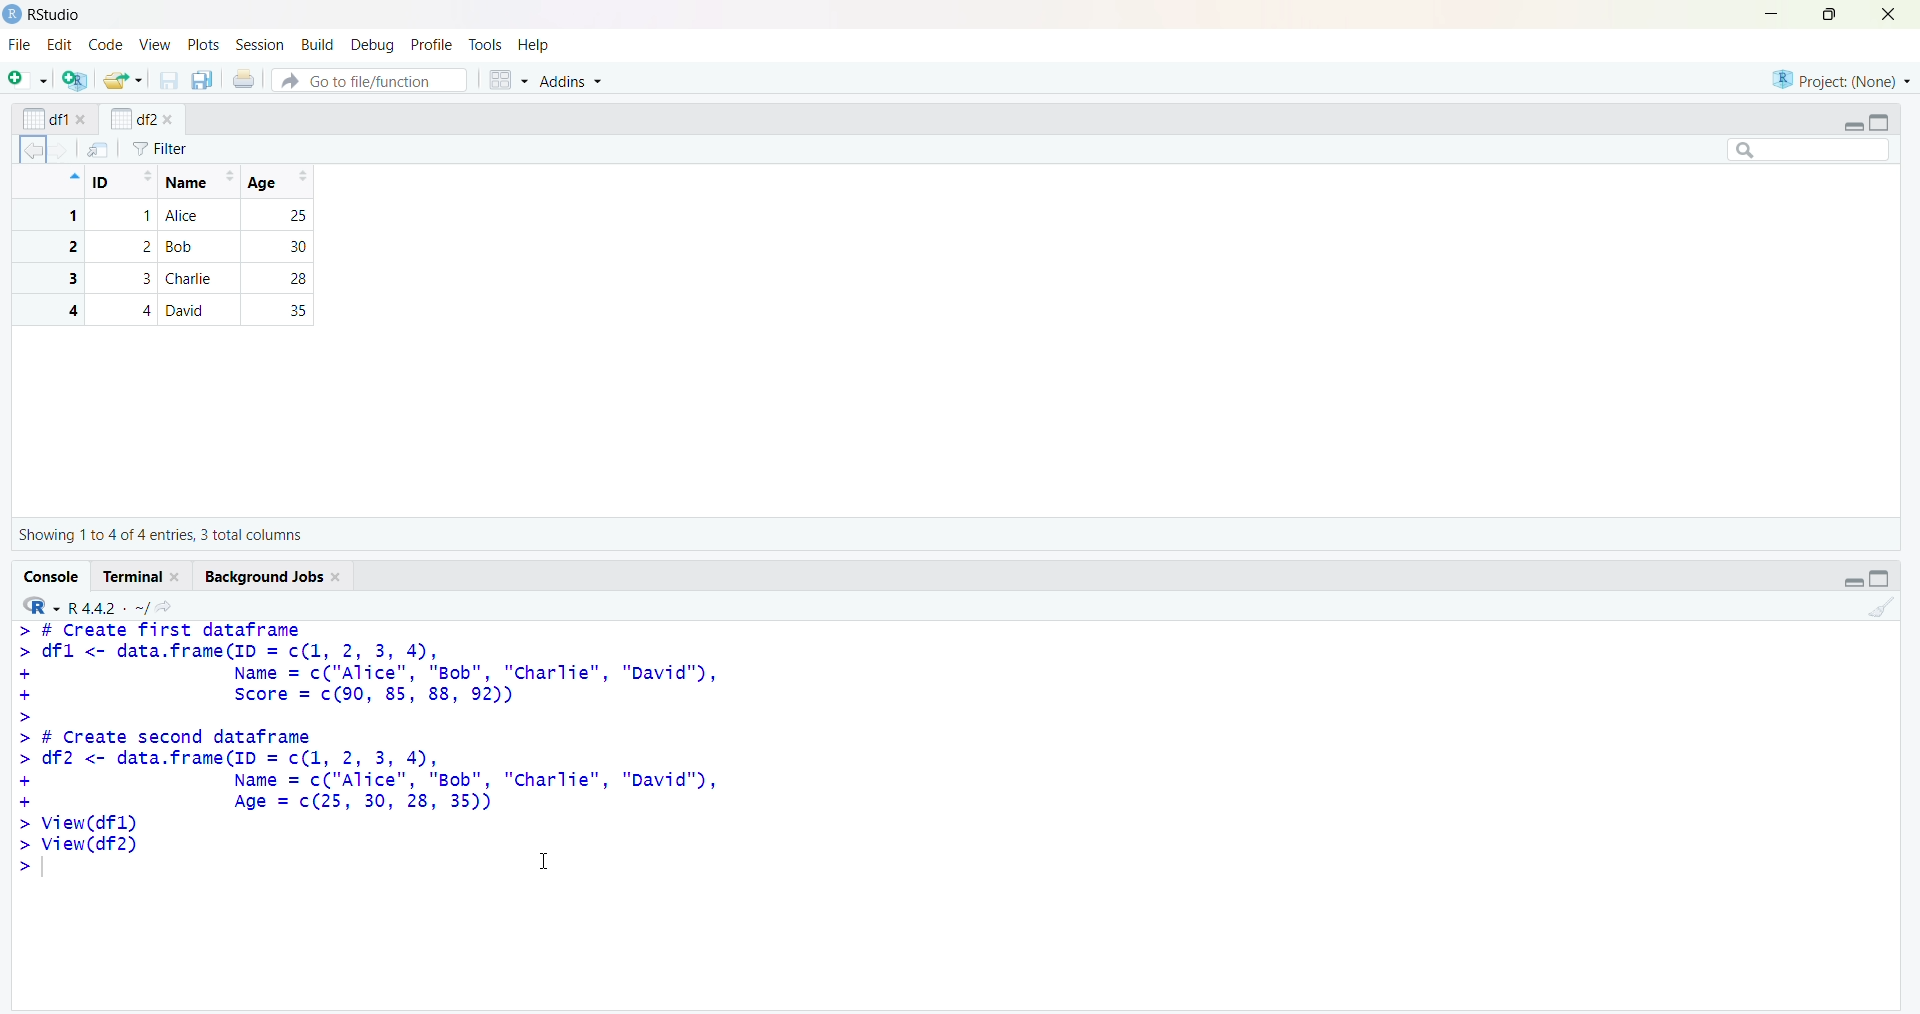 The width and height of the screenshot is (1920, 1014). What do you see at coordinates (1841, 79) in the screenshot?
I see `project (none)` at bounding box center [1841, 79].